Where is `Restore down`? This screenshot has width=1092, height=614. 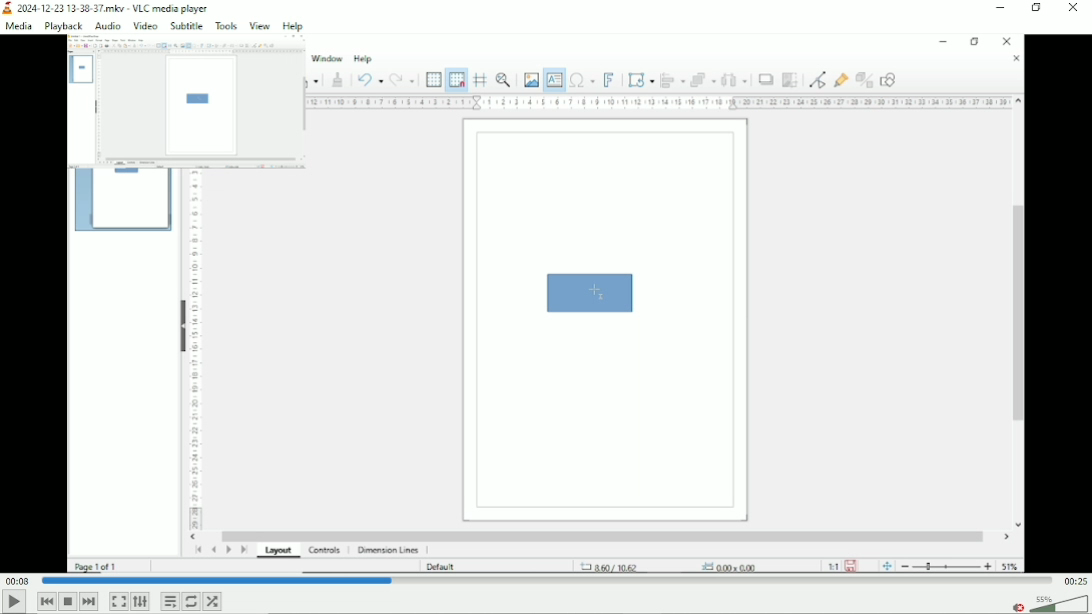
Restore down is located at coordinates (1038, 8).